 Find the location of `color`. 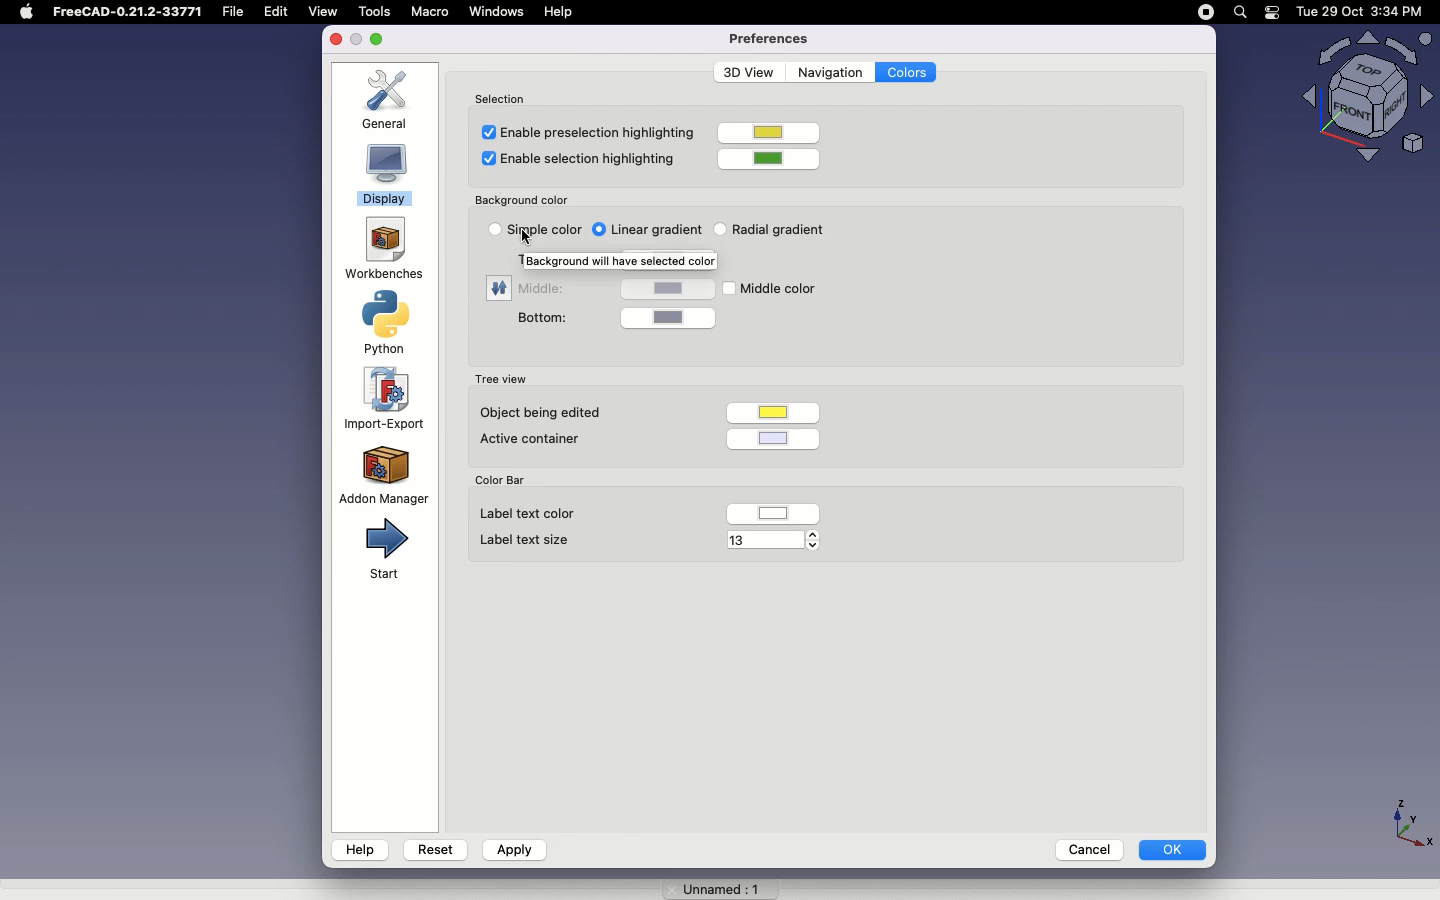

color is located at coordinates (775, 157).